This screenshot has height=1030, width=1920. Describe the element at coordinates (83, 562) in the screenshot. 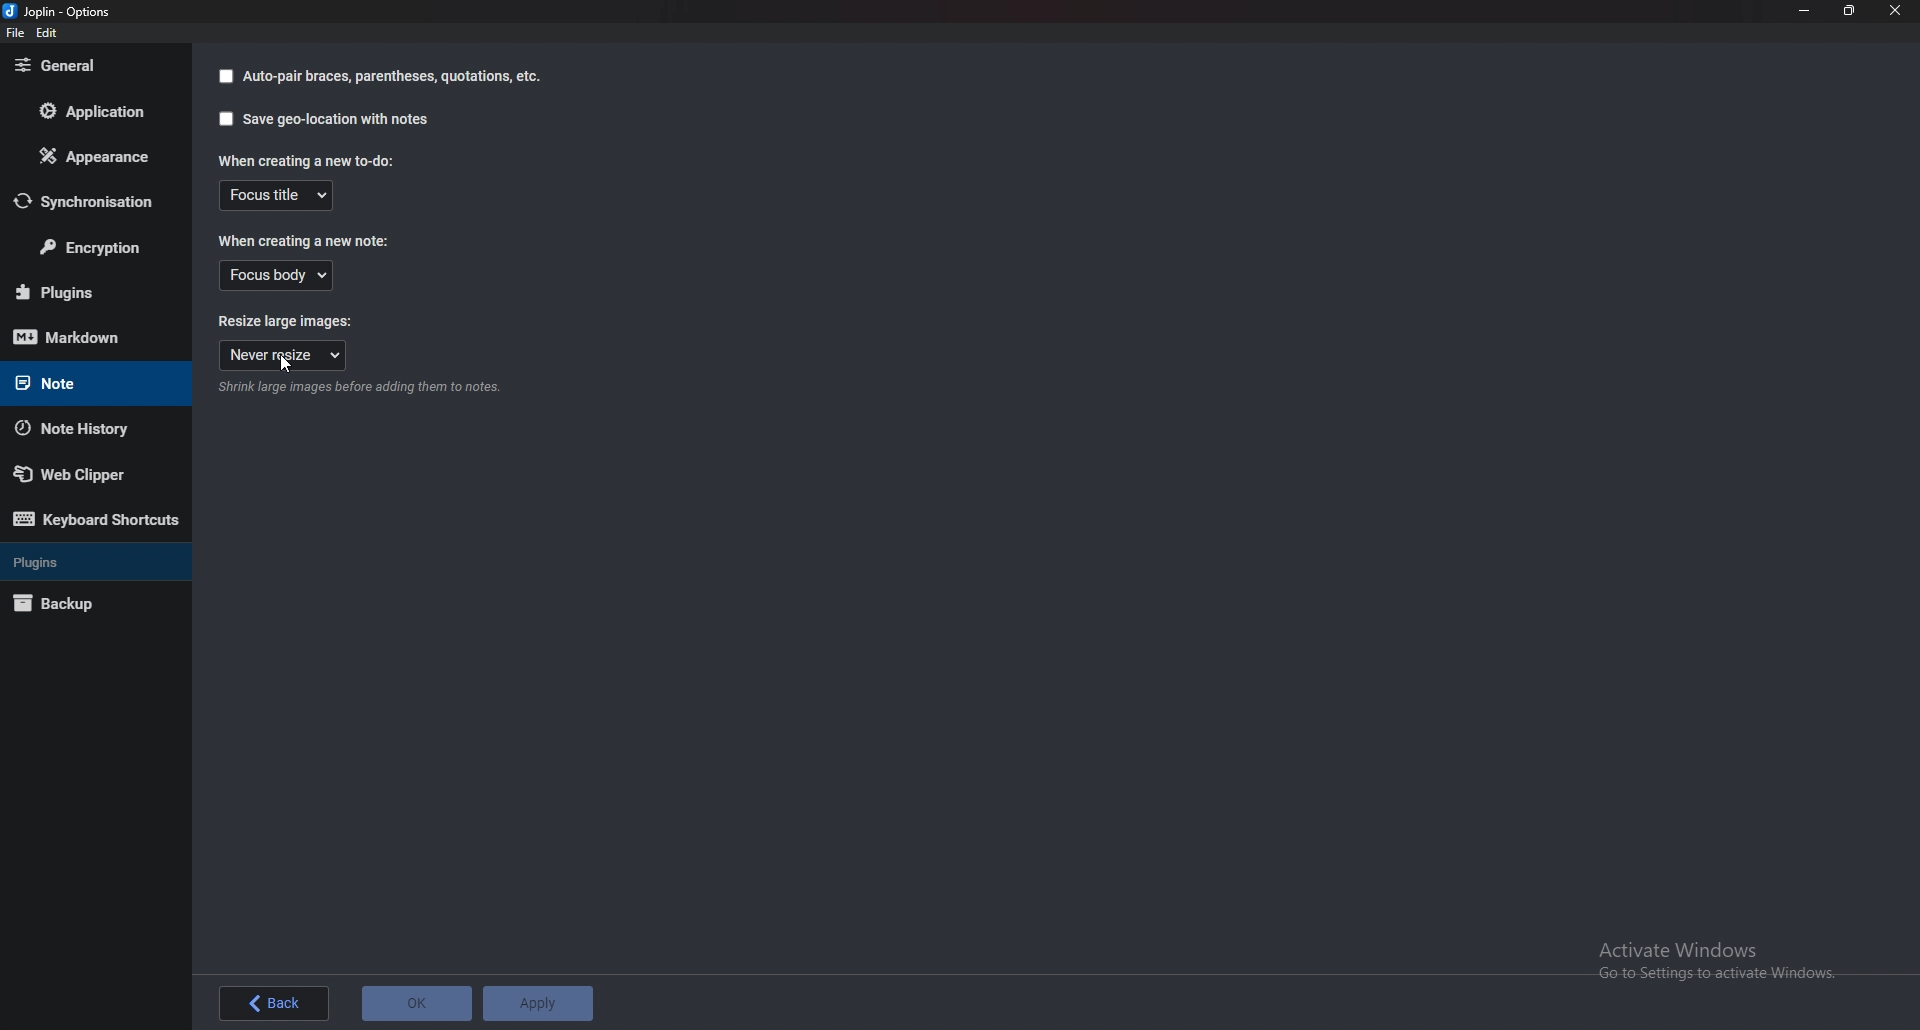

I see `plugins` at that location.